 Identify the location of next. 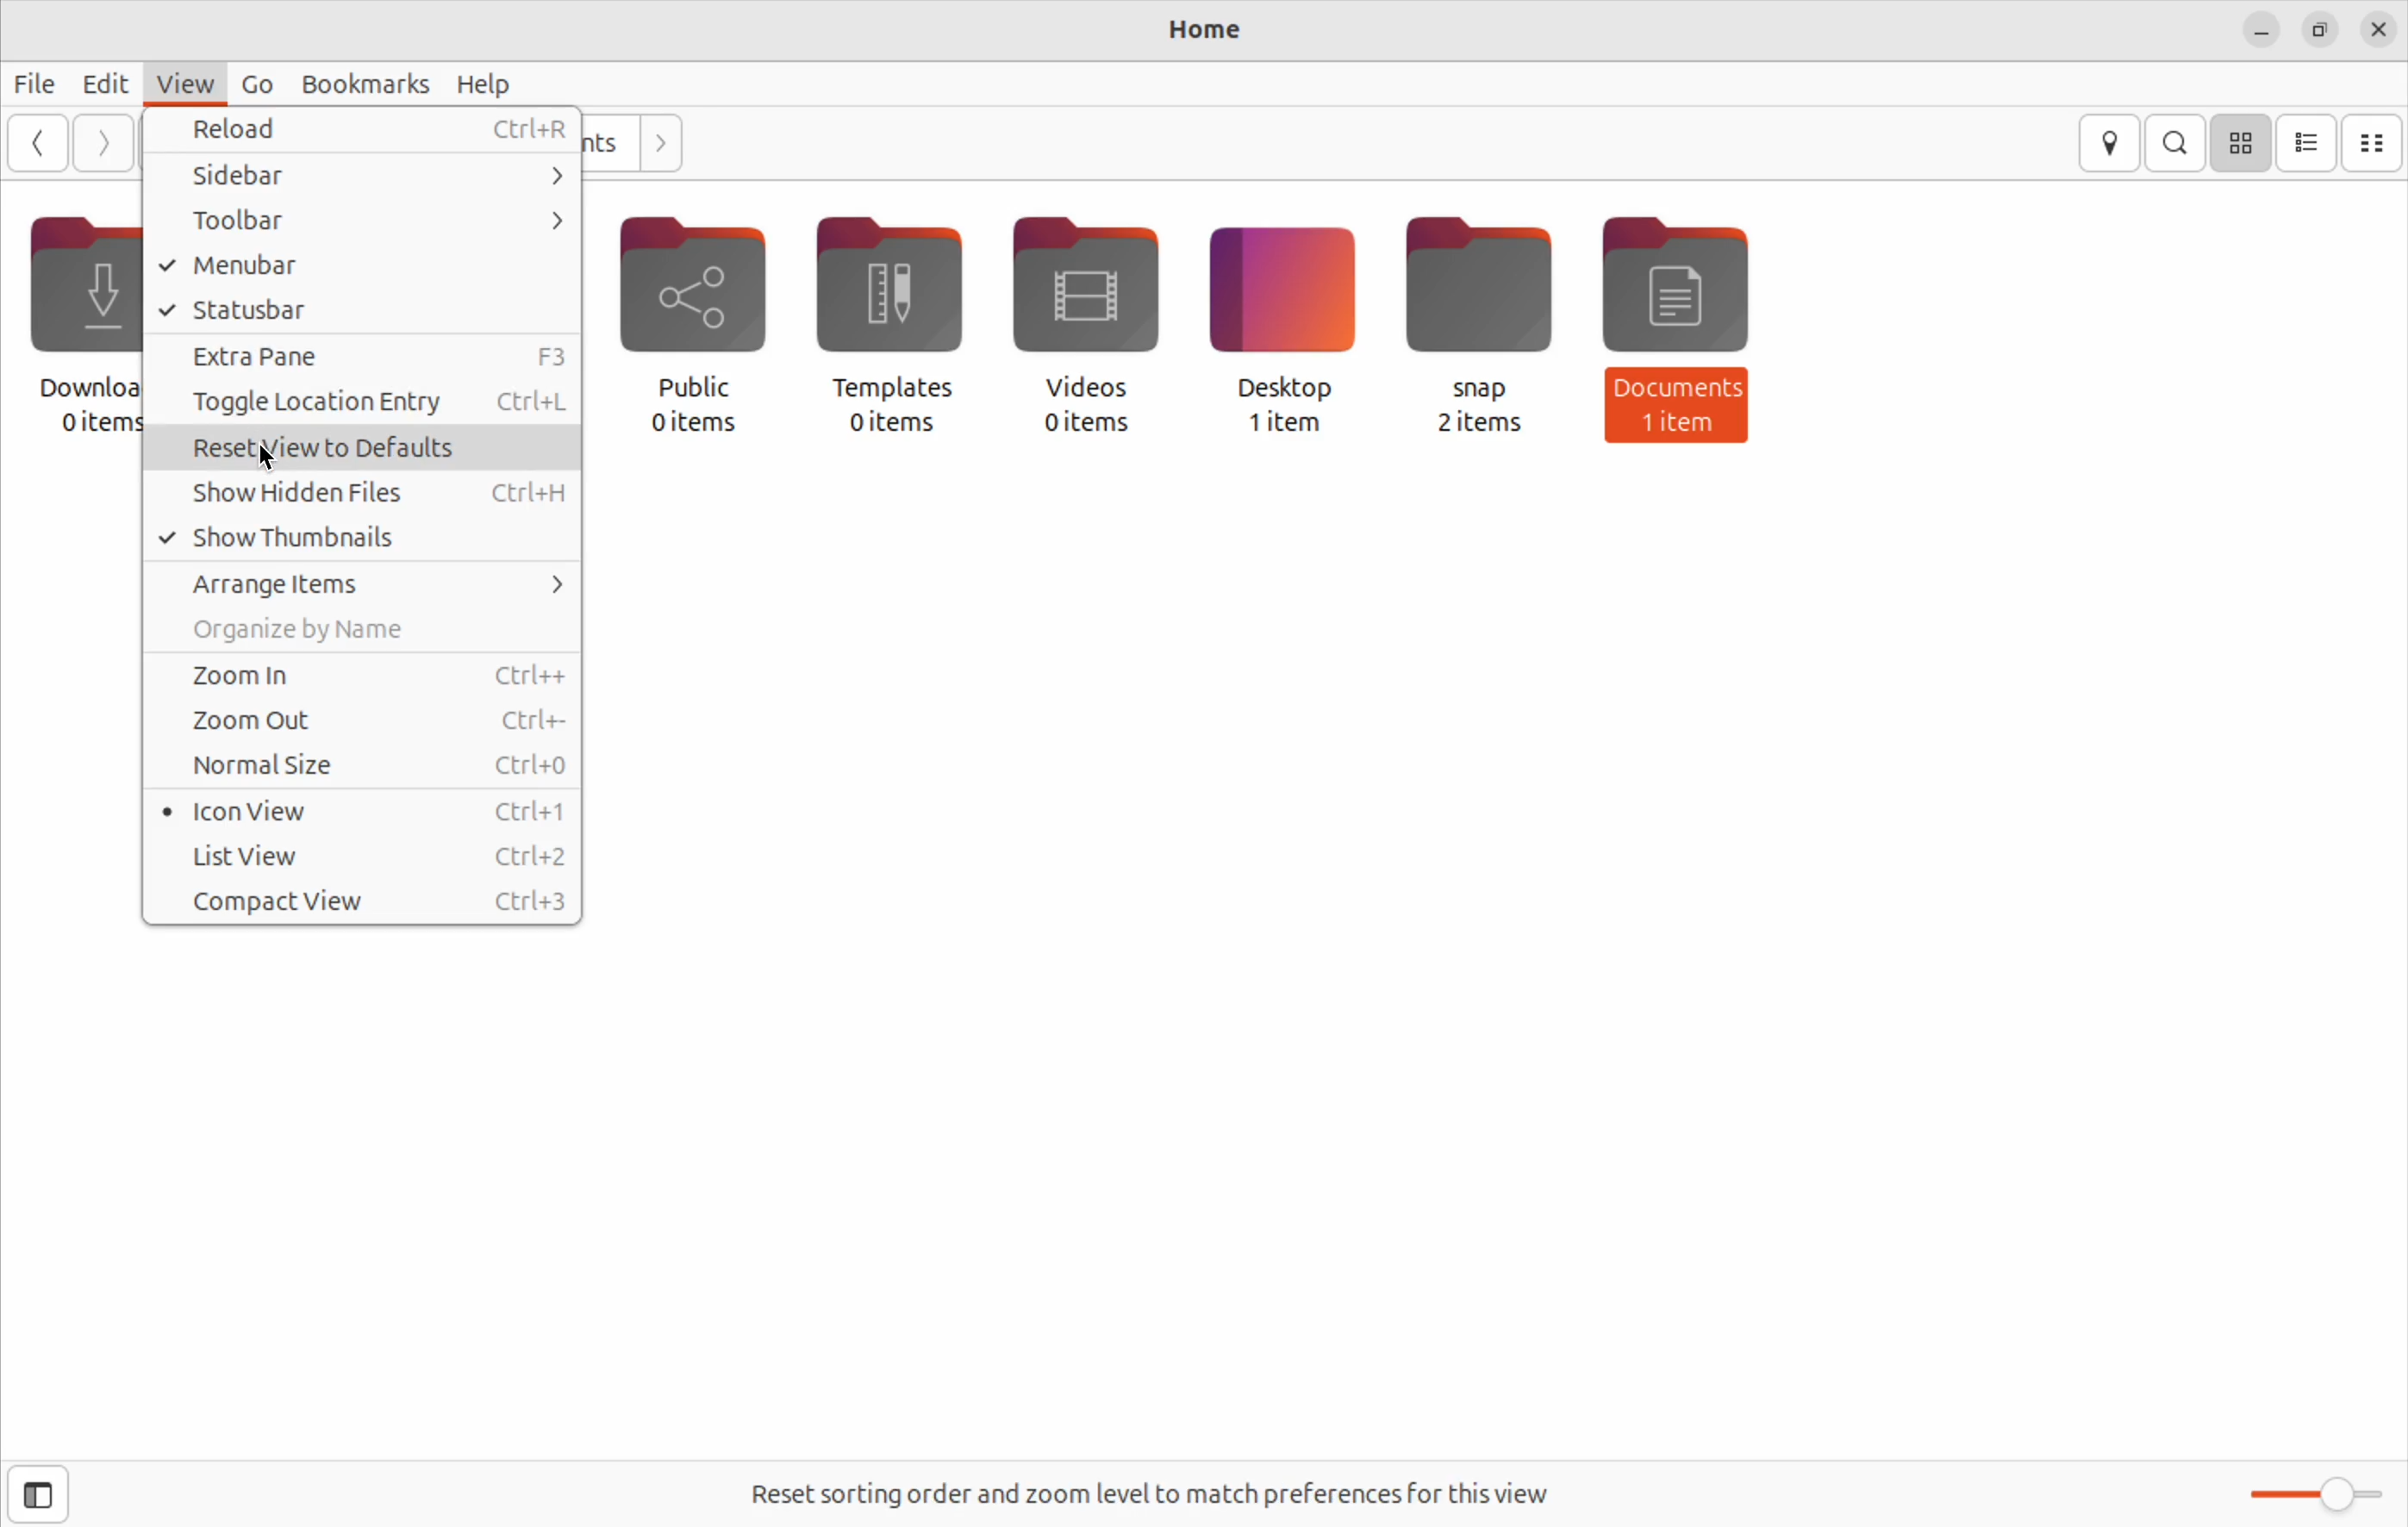
(661, 142).